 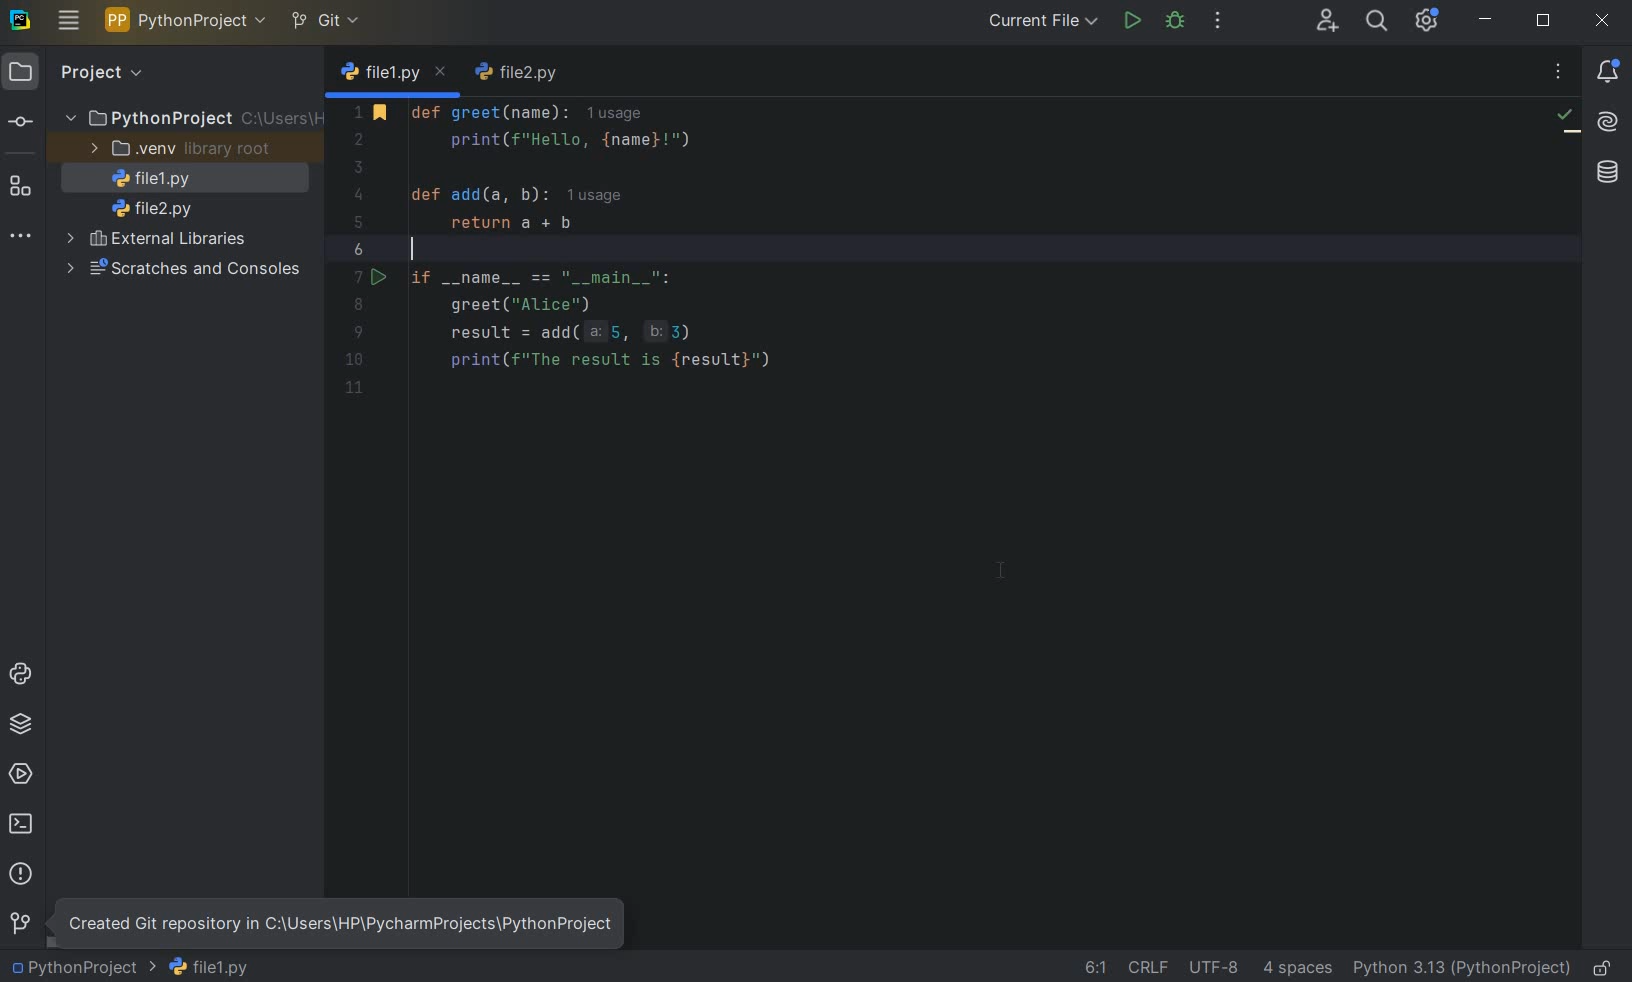 What do you see at coordinates (1567, 120) in the screenshot?
I see `no problems` at bounding box center [1567, 120].